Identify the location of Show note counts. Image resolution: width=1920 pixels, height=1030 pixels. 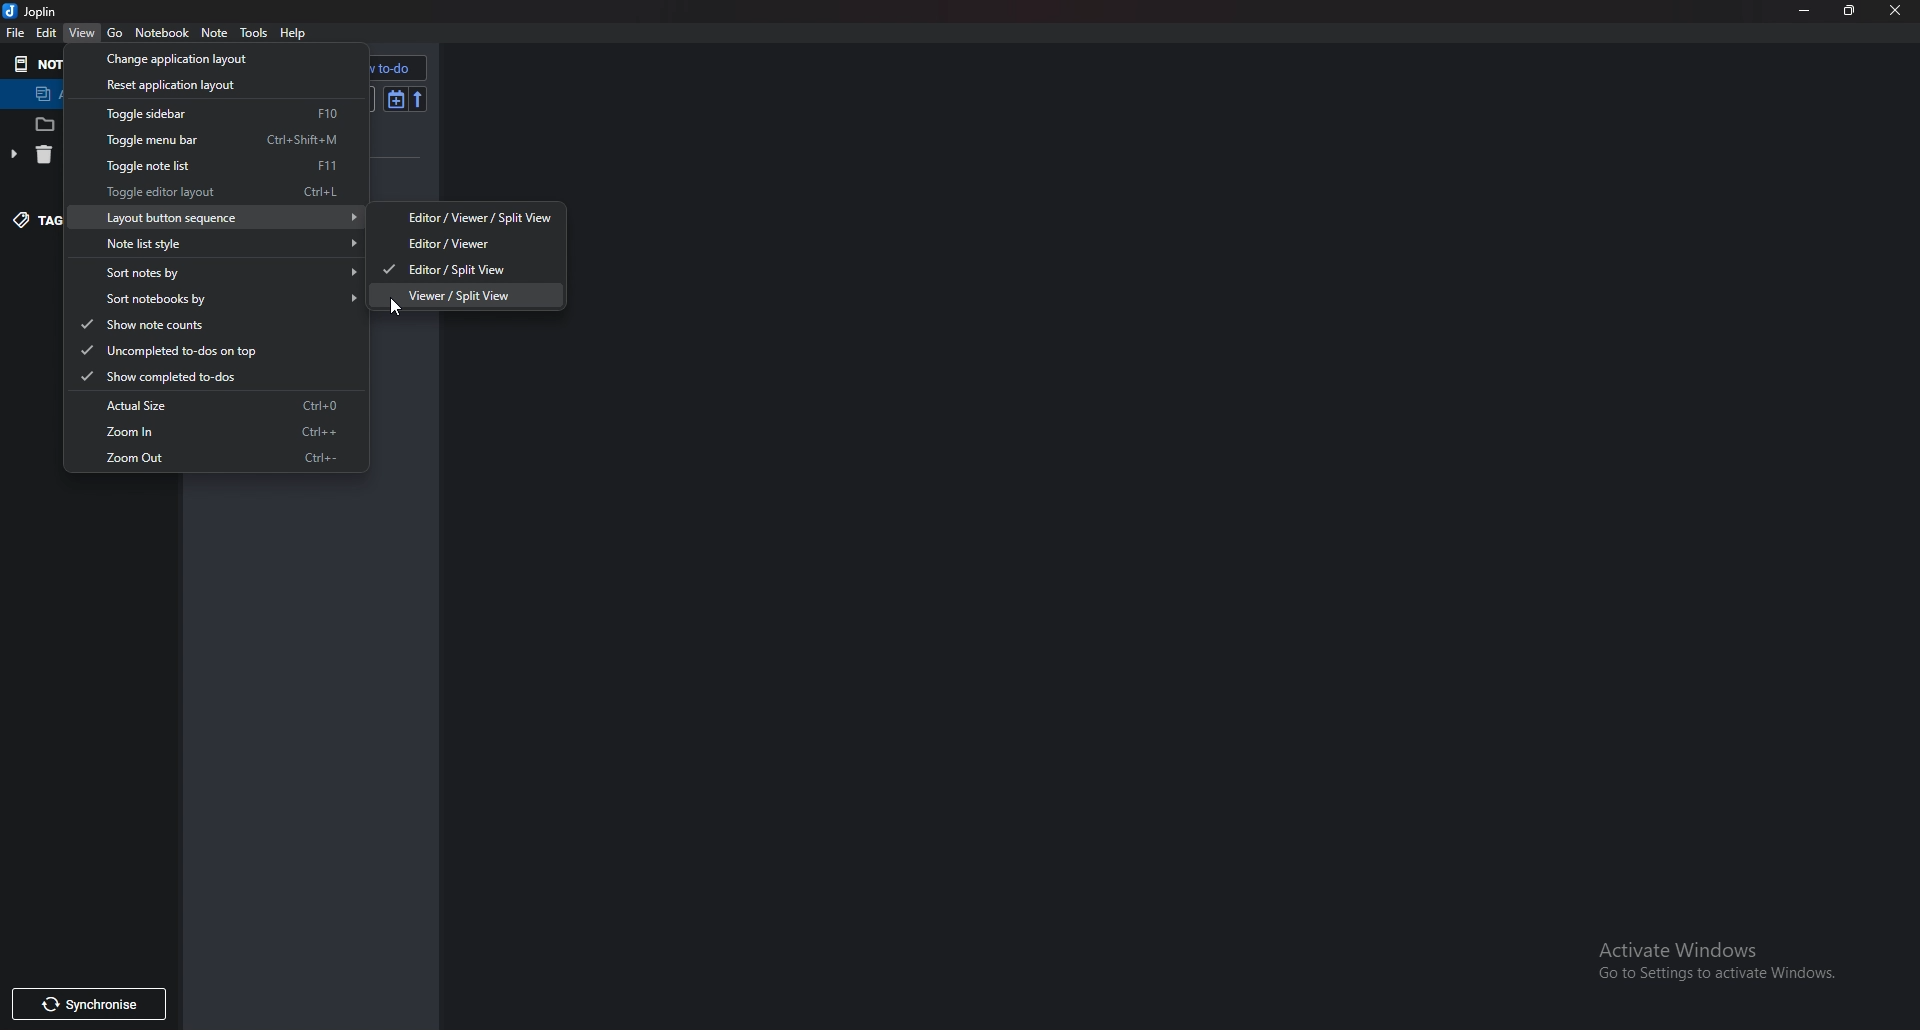
(202, 324).